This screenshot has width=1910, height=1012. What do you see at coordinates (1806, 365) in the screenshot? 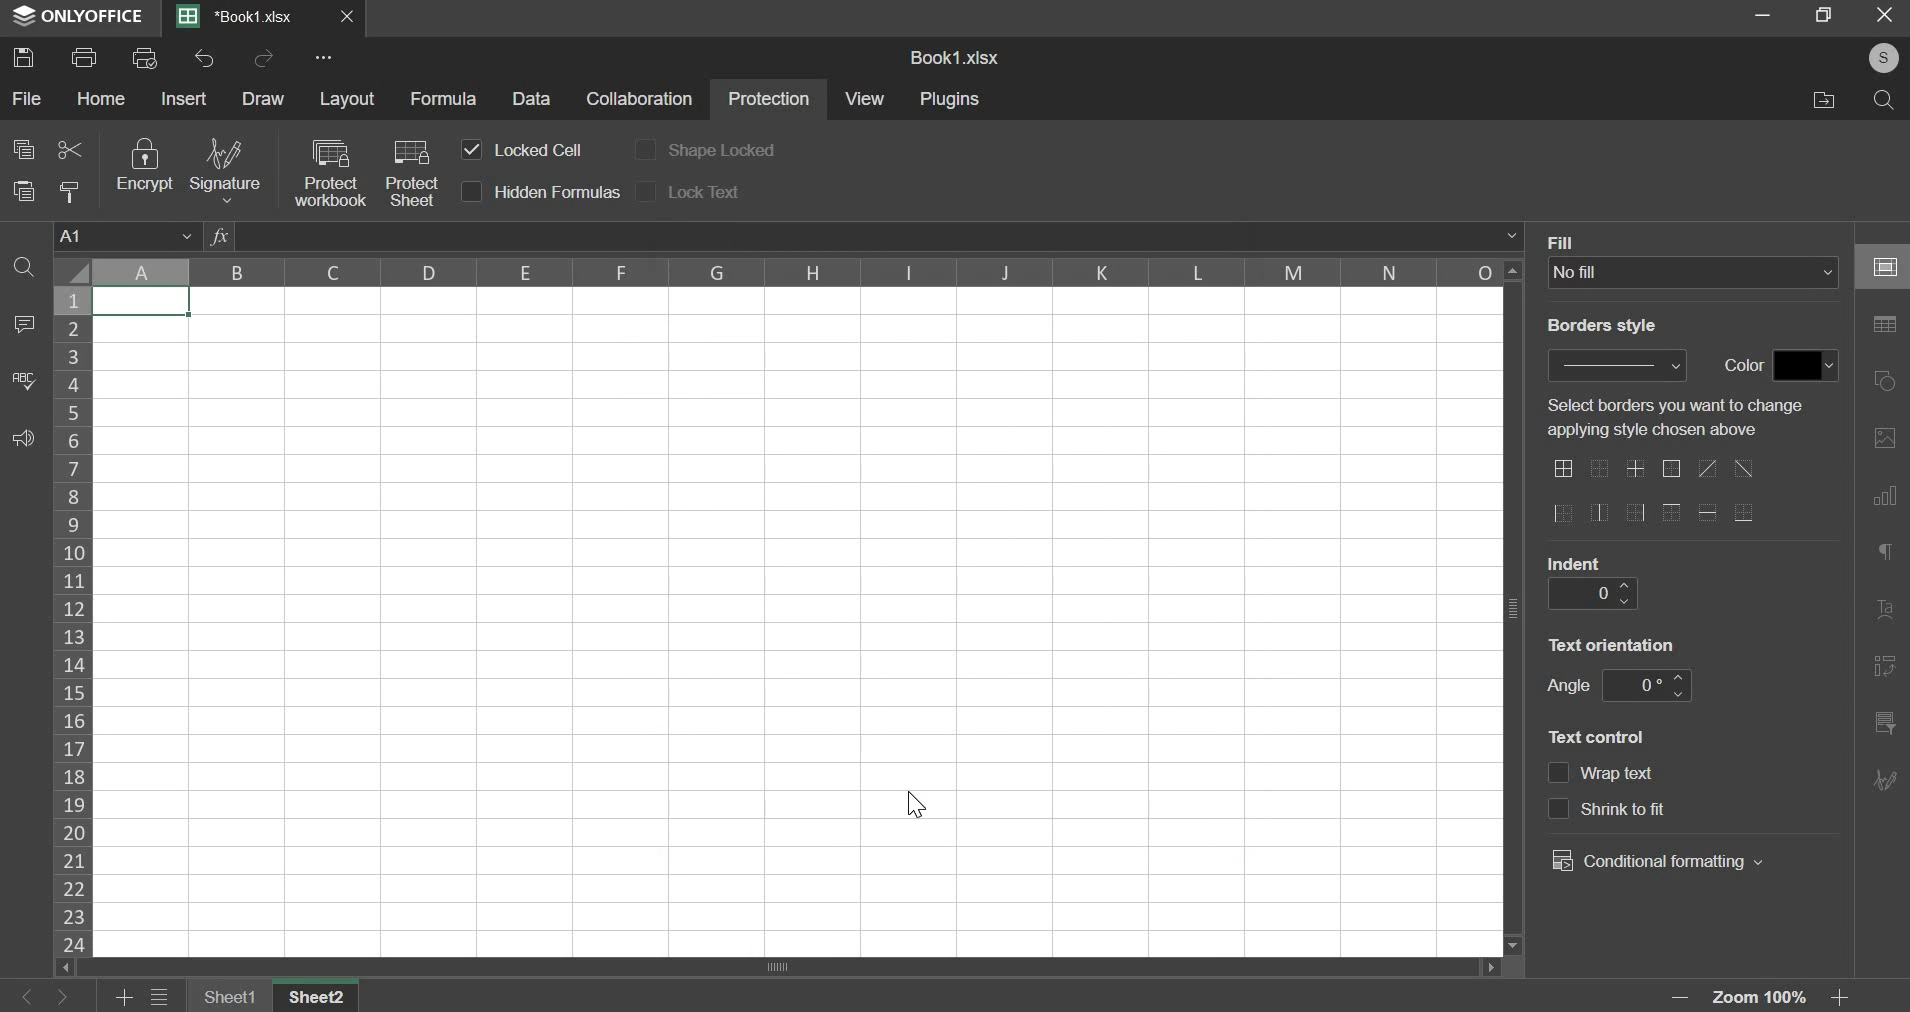
I see `fill color` at bounding box center [1806, 365].